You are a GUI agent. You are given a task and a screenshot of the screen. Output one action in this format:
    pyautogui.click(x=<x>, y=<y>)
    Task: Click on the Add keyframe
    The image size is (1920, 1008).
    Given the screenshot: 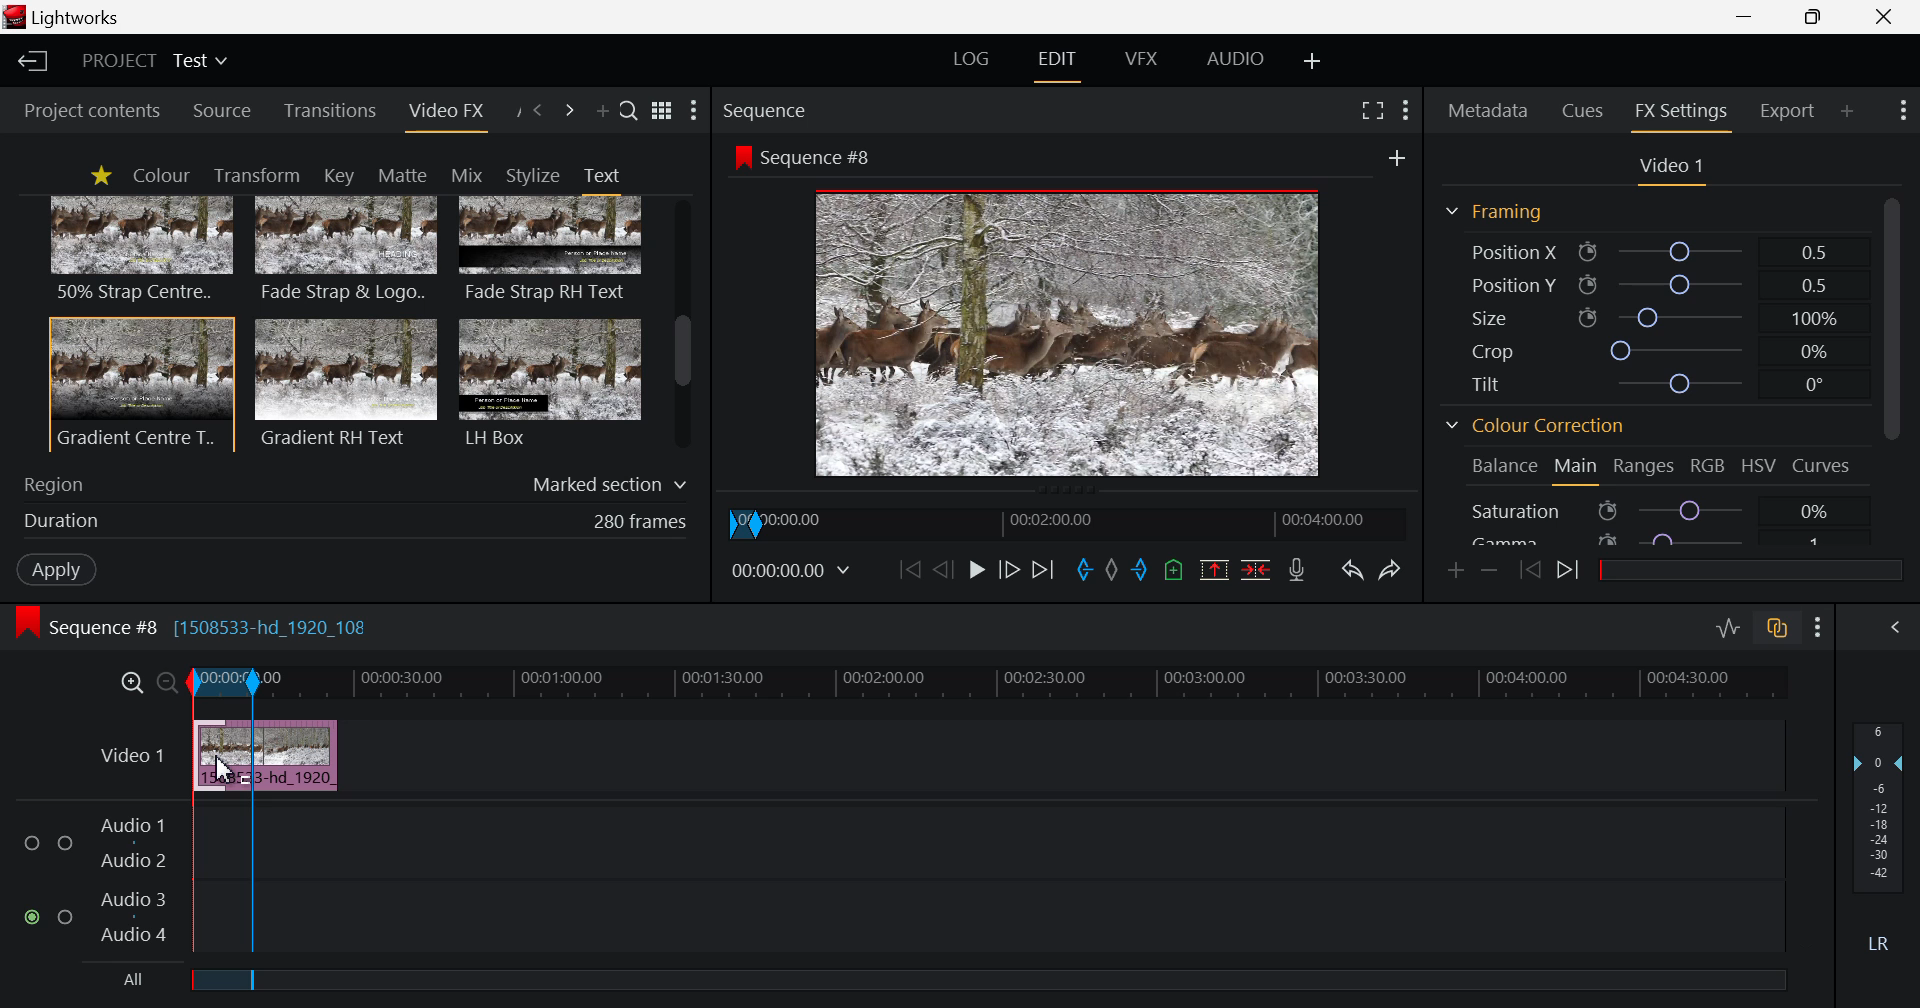 What is the action you would take?
    pyautogui.click(x=1452, y=569)
    